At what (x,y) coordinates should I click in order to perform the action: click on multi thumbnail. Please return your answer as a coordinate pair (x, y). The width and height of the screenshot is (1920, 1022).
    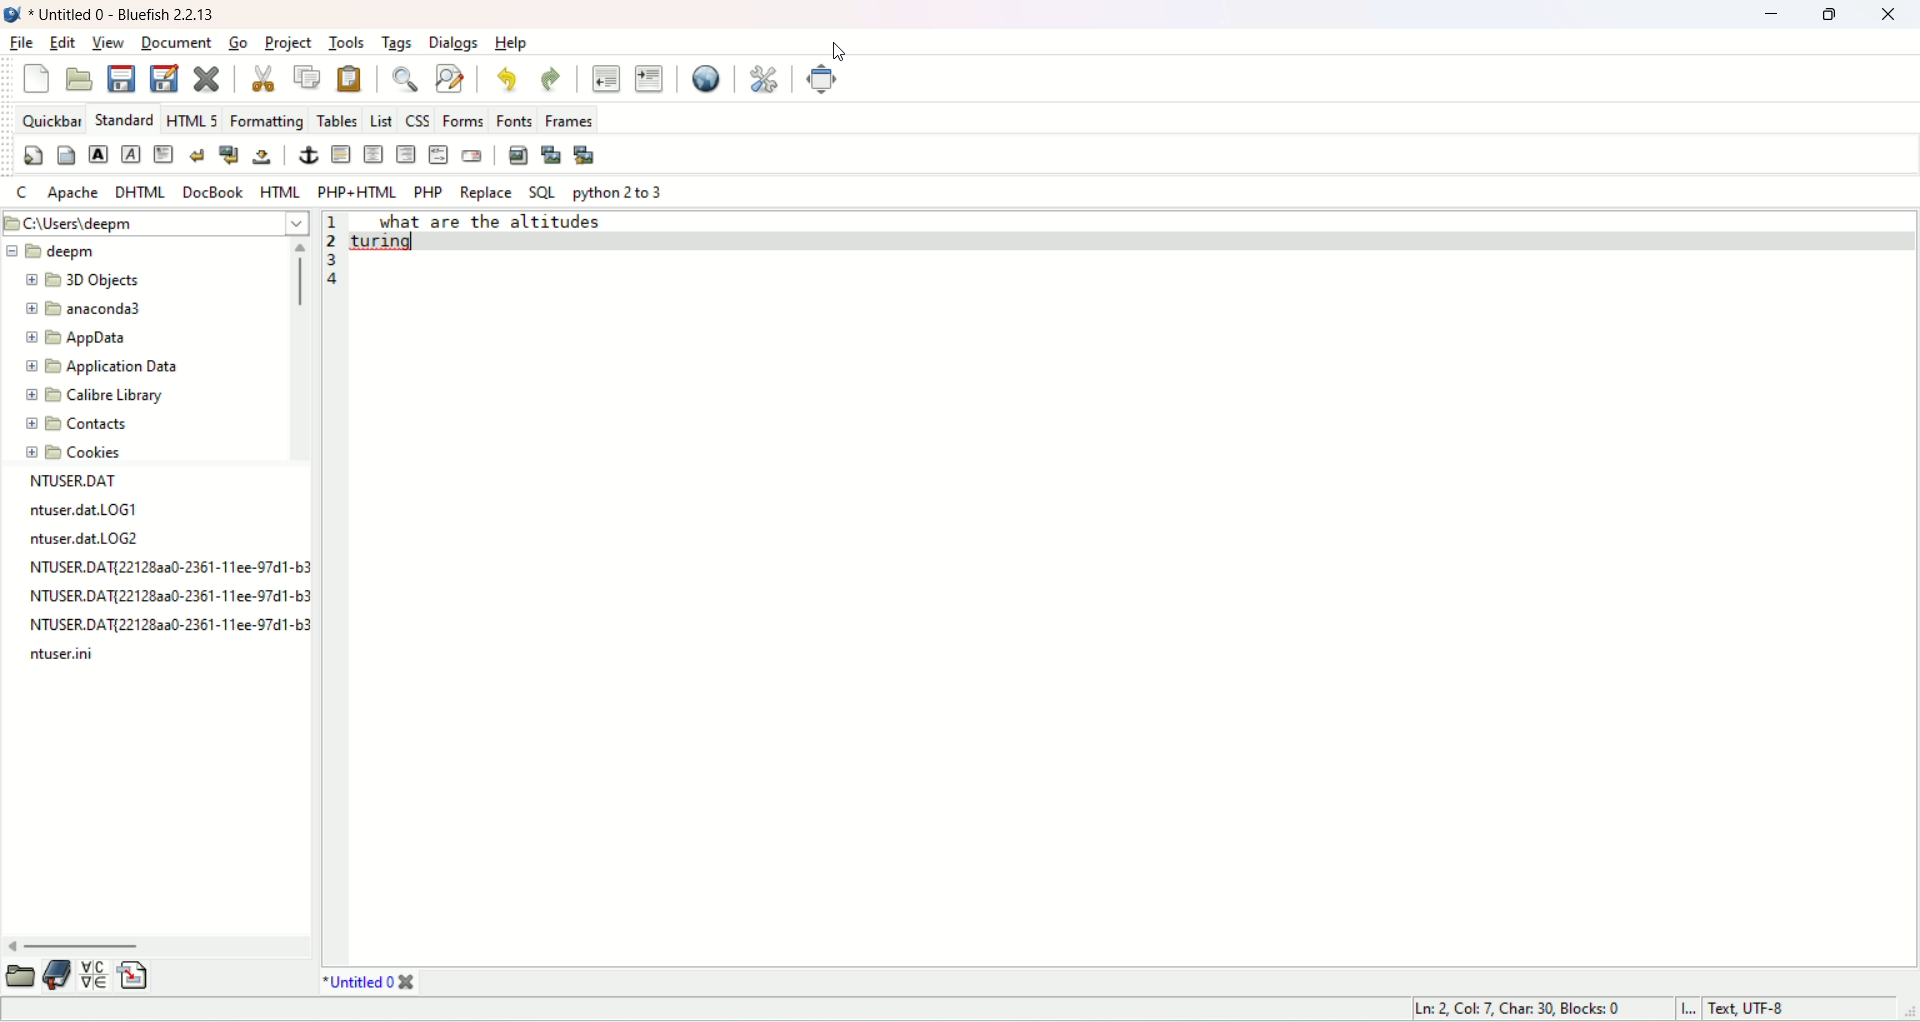
    Looking at the image, I should click on (588, 154).